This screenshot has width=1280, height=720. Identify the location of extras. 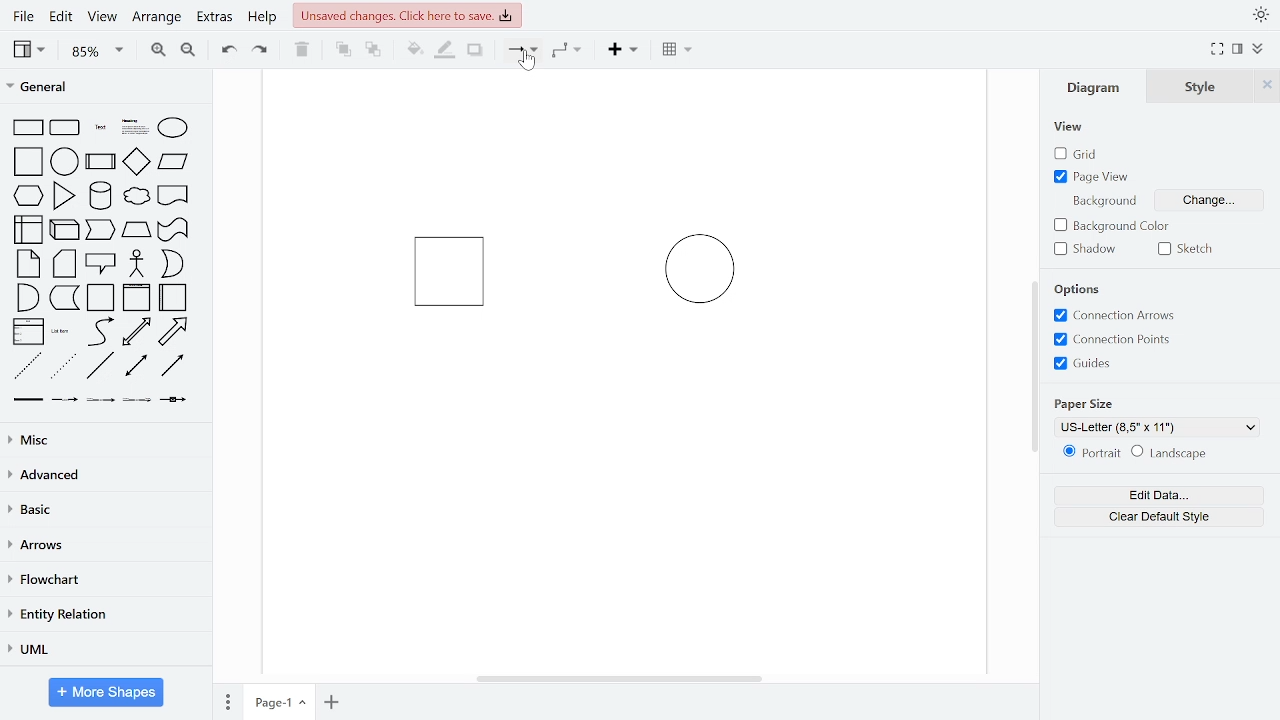
(214, 17).